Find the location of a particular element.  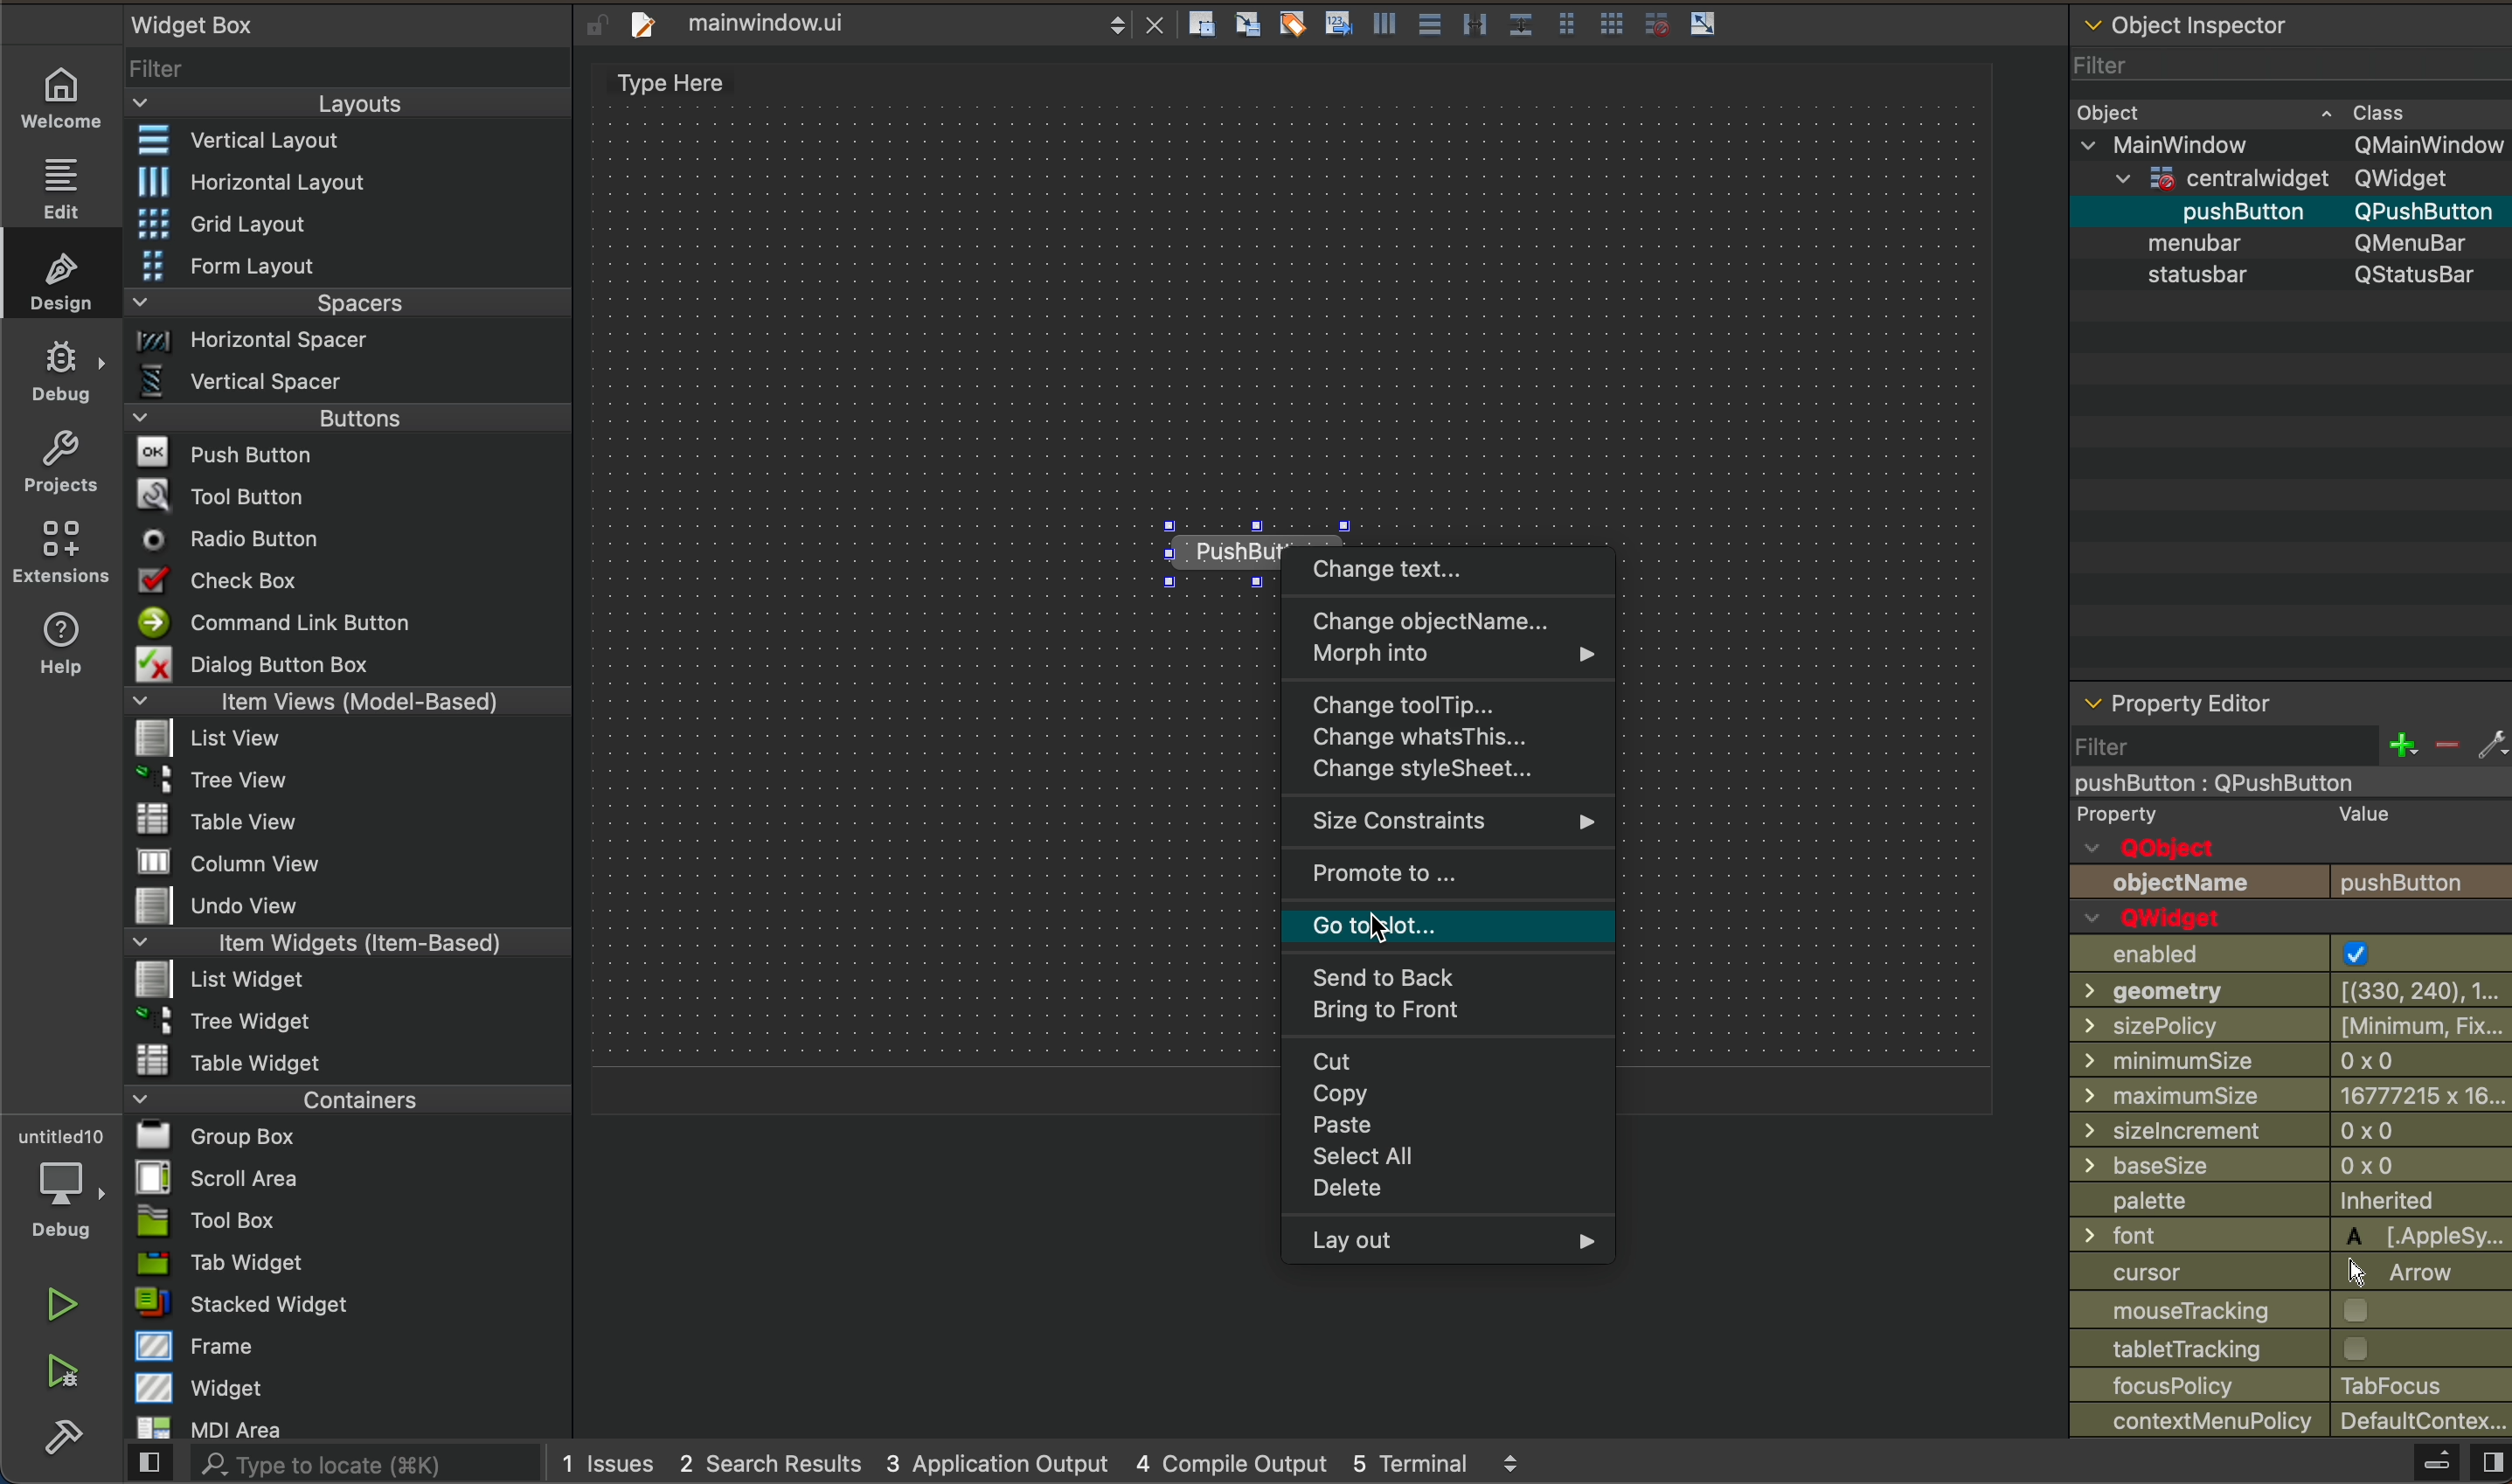

 is located at coordinates (1484, 21).